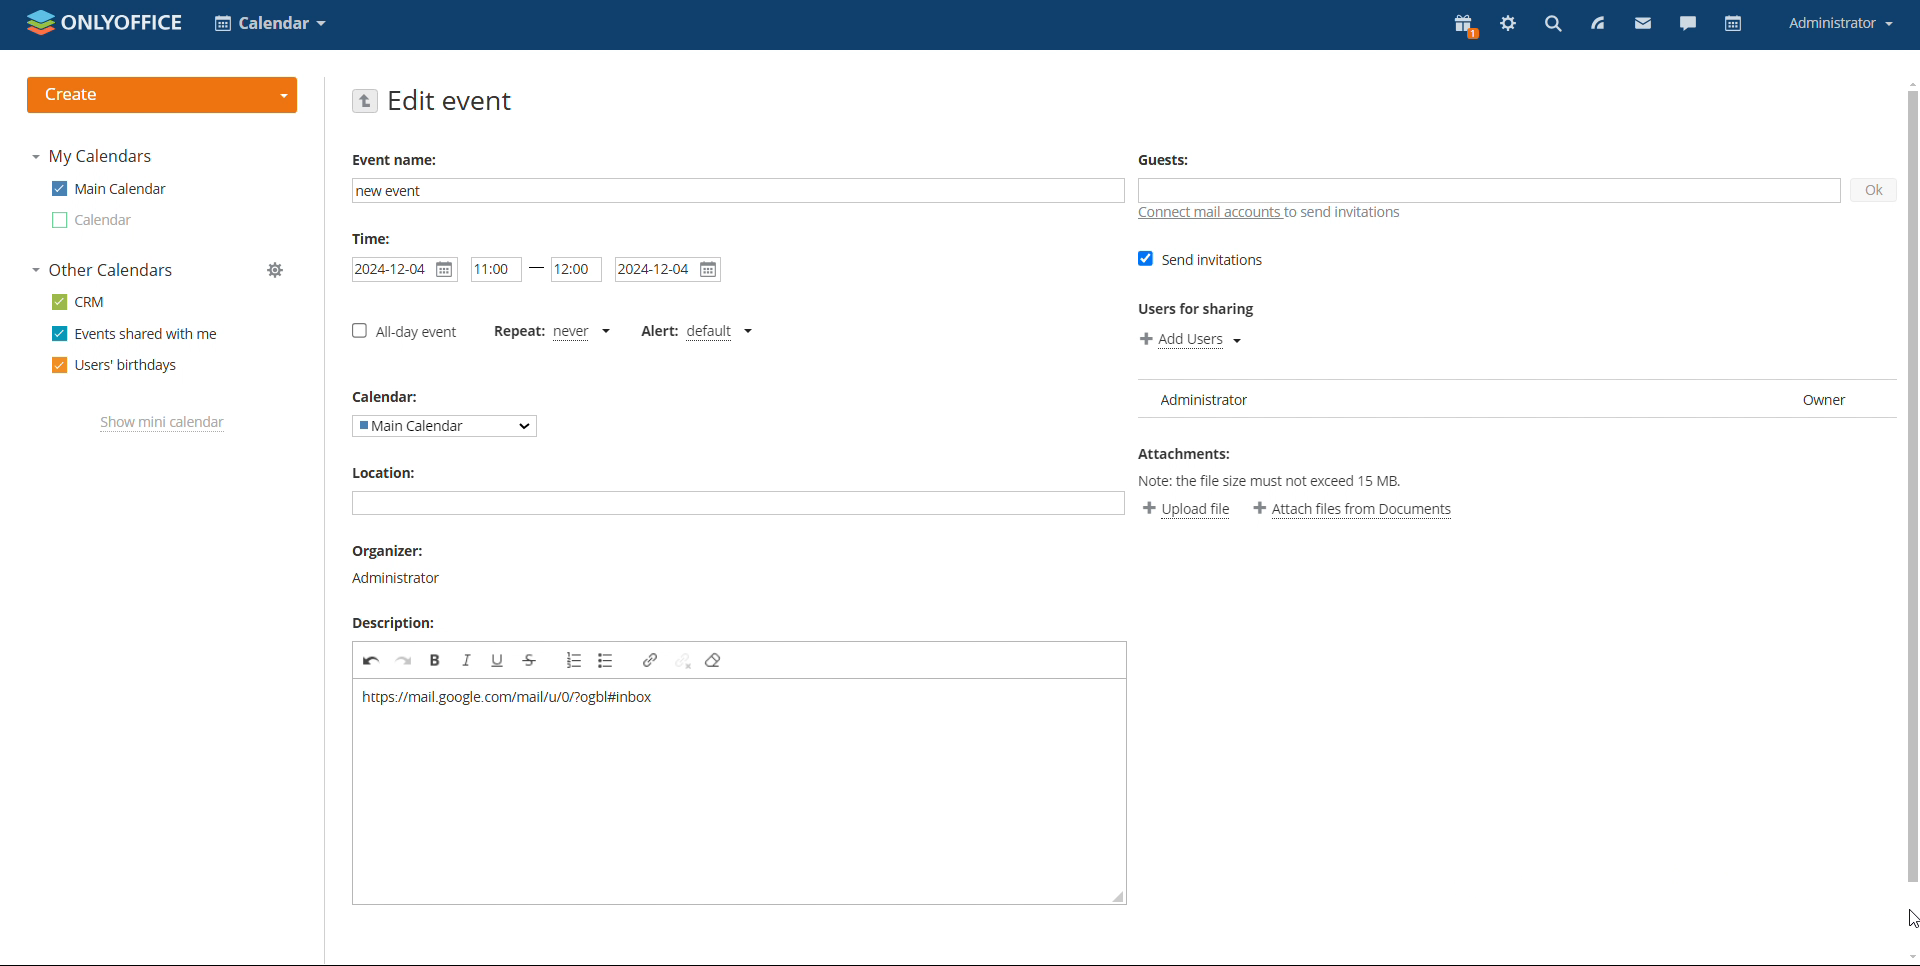 This screenshot has height=966, width=1920. Describe the element at coordinates (388, 471) in the screenshot. I see `Location:` at that location.